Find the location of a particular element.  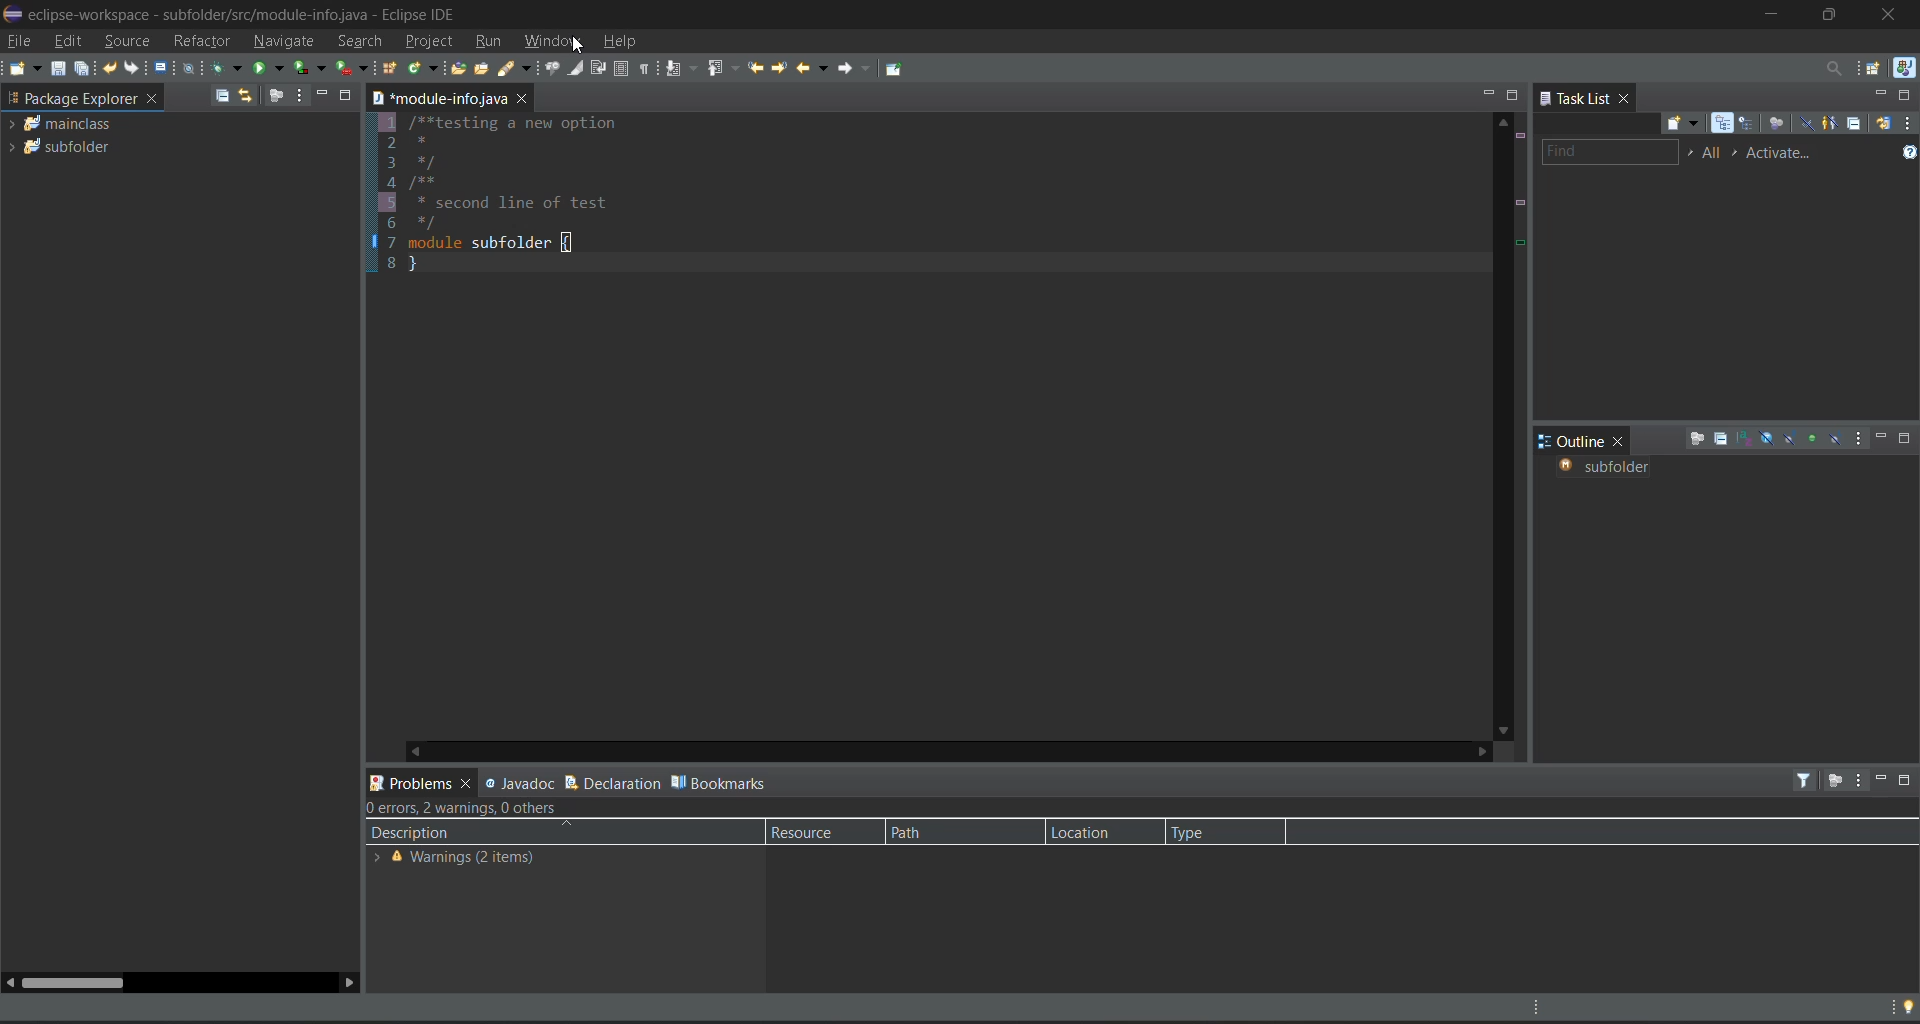

coverage is located at coordinates (313, 67).